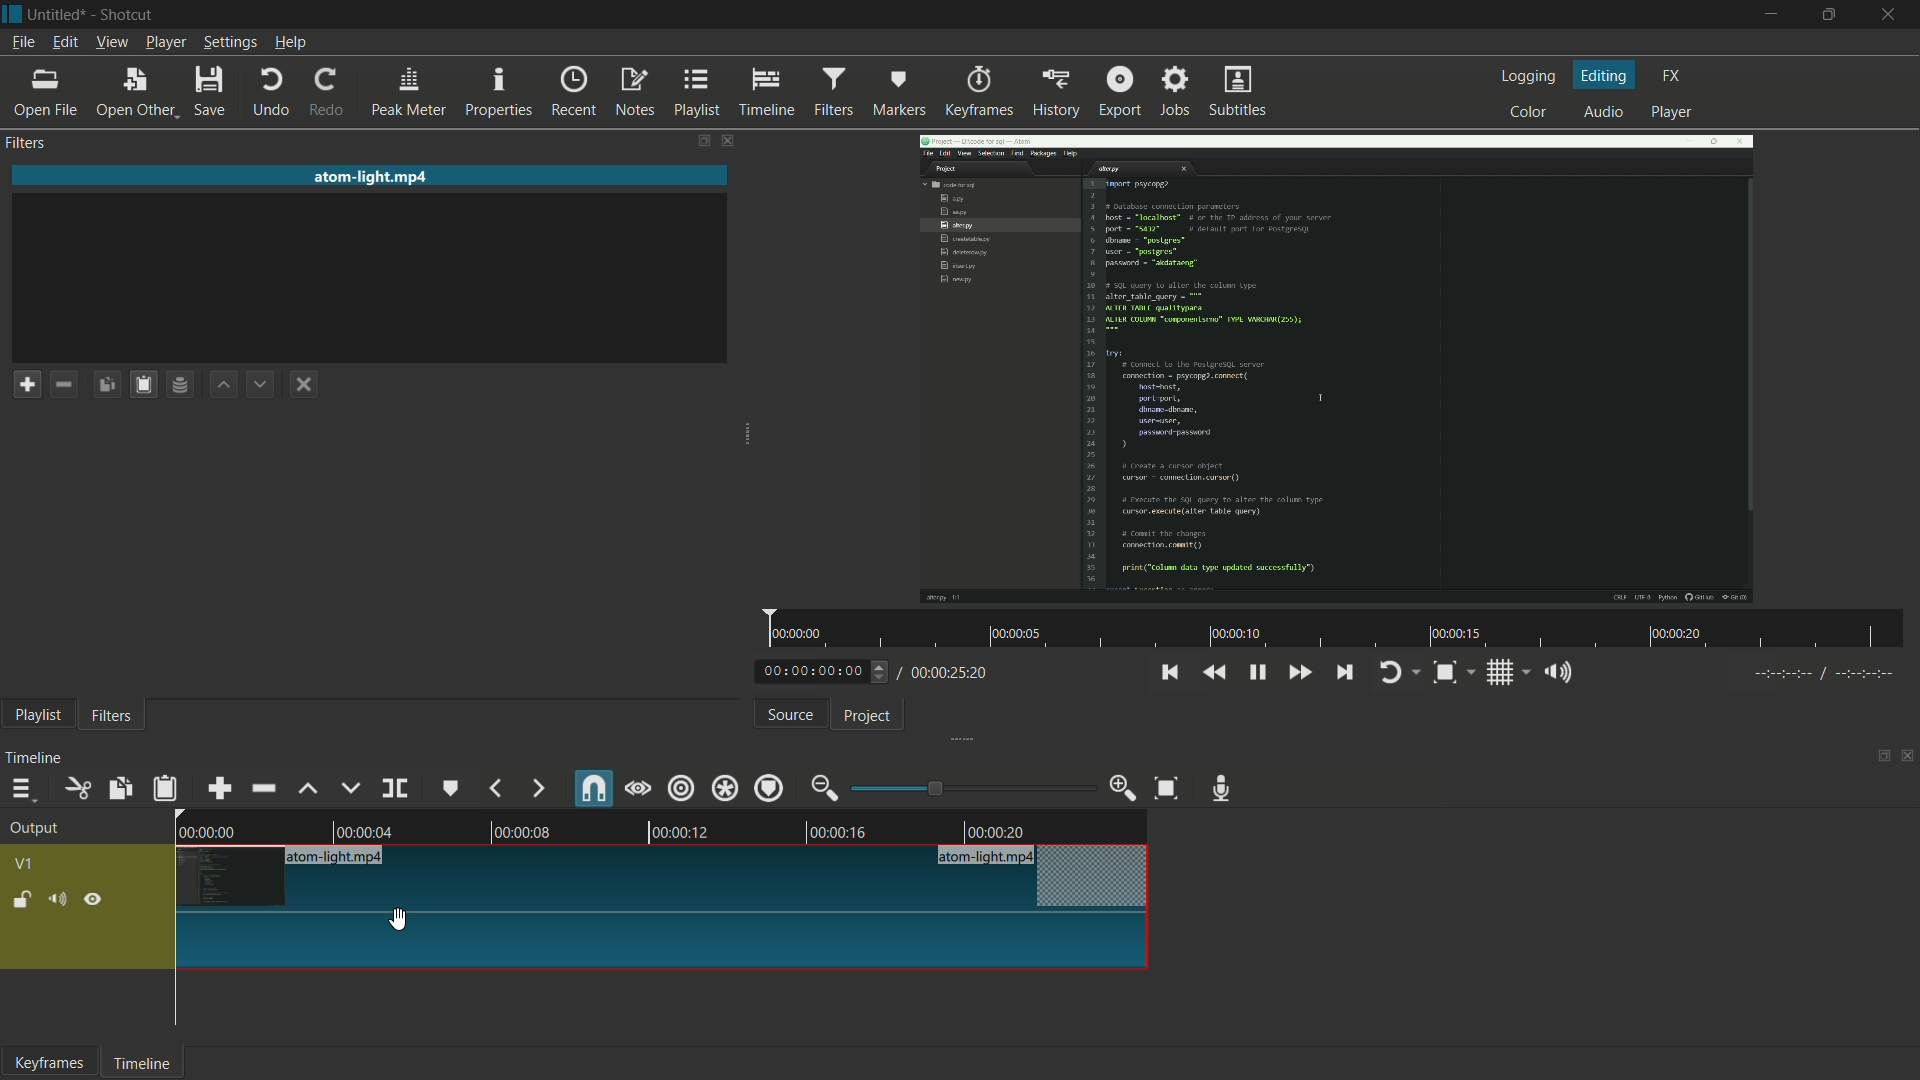 The height and width of the screenshot is (1080, 1920). I want to click on cut, so click(76, 789).